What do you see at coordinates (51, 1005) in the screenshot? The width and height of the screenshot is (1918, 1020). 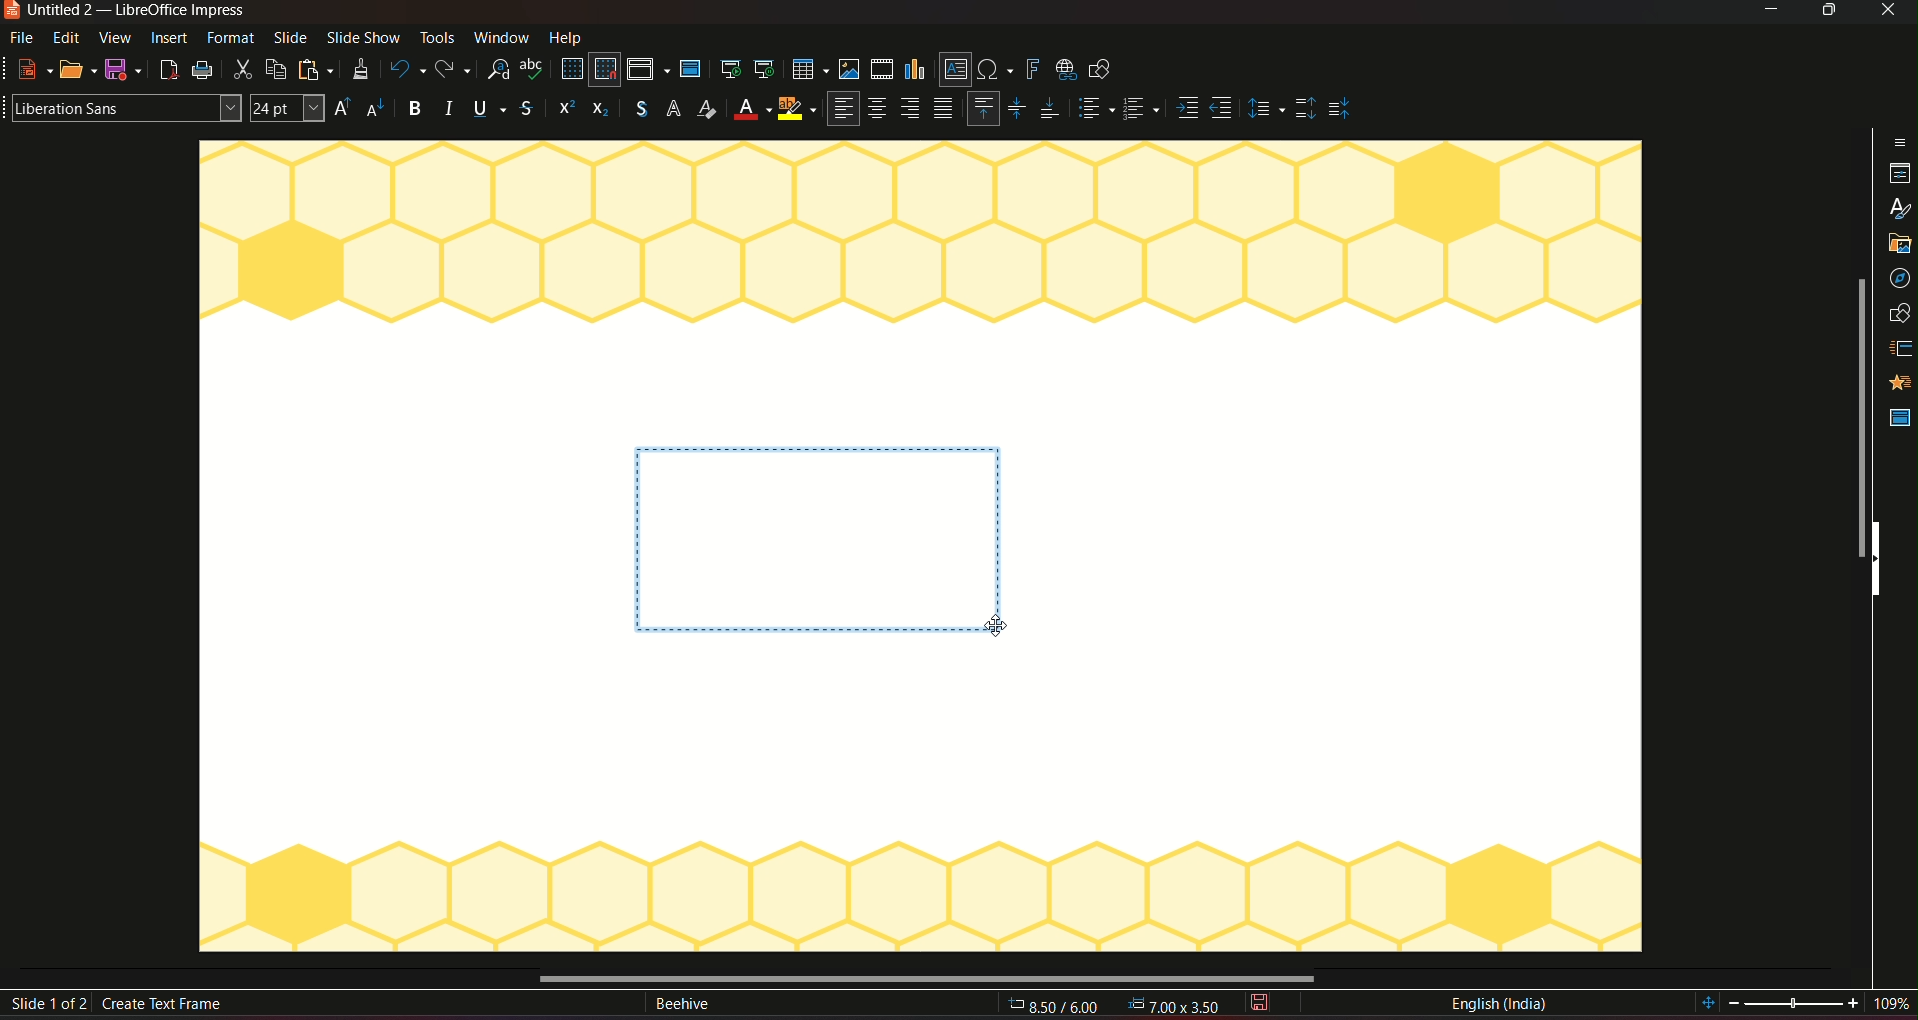 I see `slide 1 of 2` at bounding box center [51, 1005].